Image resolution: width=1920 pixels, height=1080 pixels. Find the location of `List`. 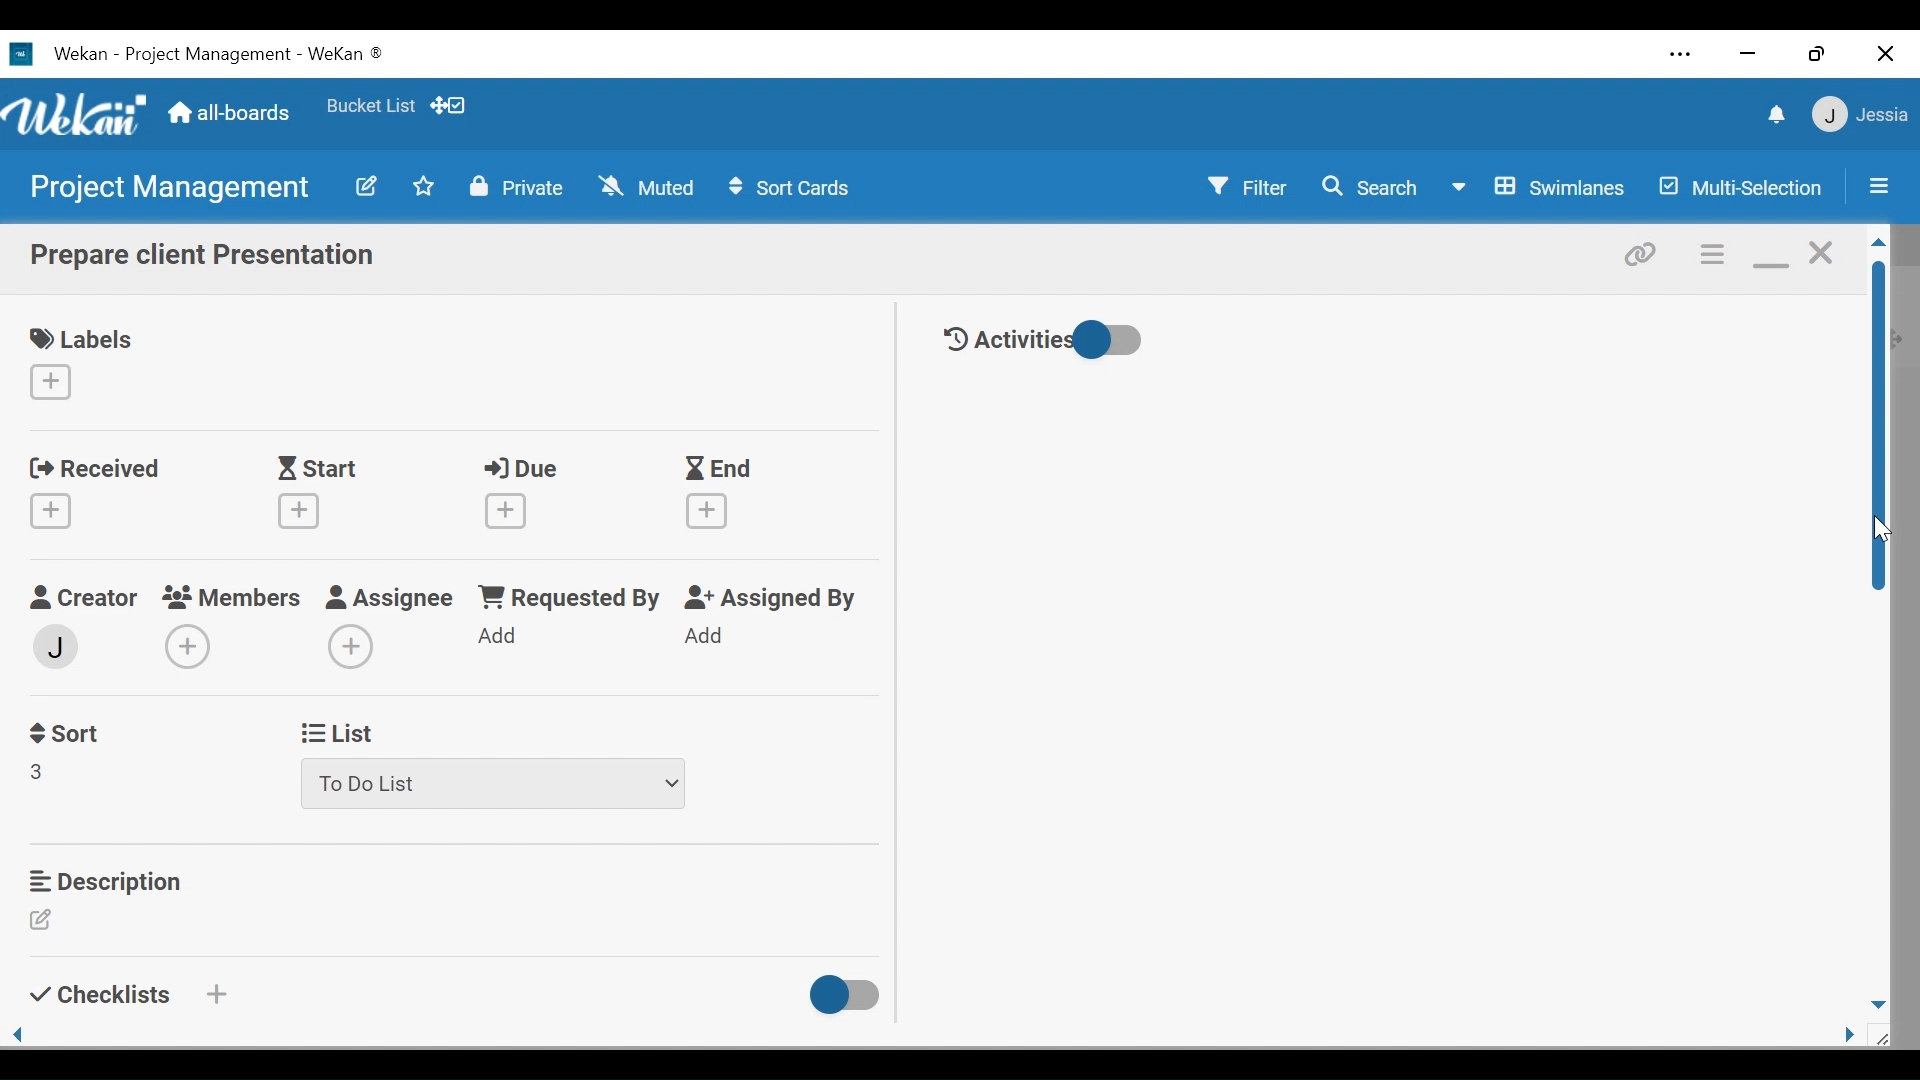

List is located at coordinates (335, 733).